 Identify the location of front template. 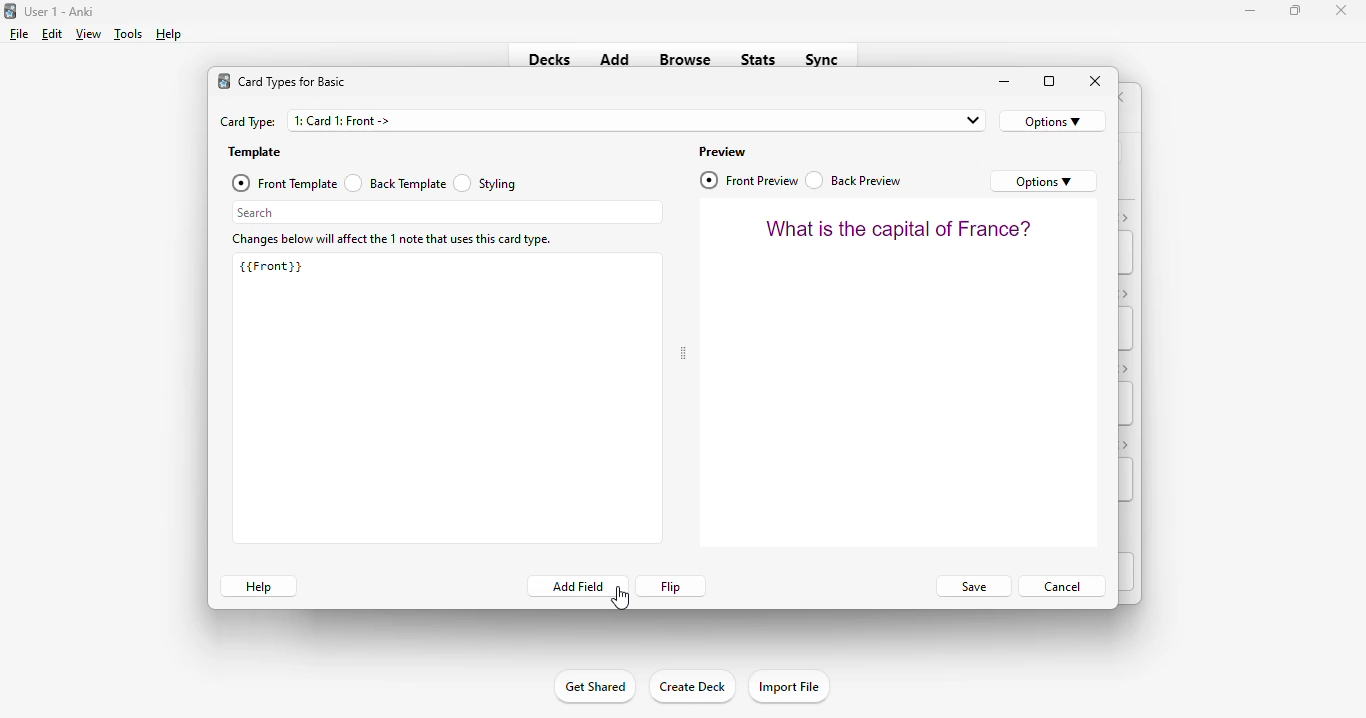
(283, 183).